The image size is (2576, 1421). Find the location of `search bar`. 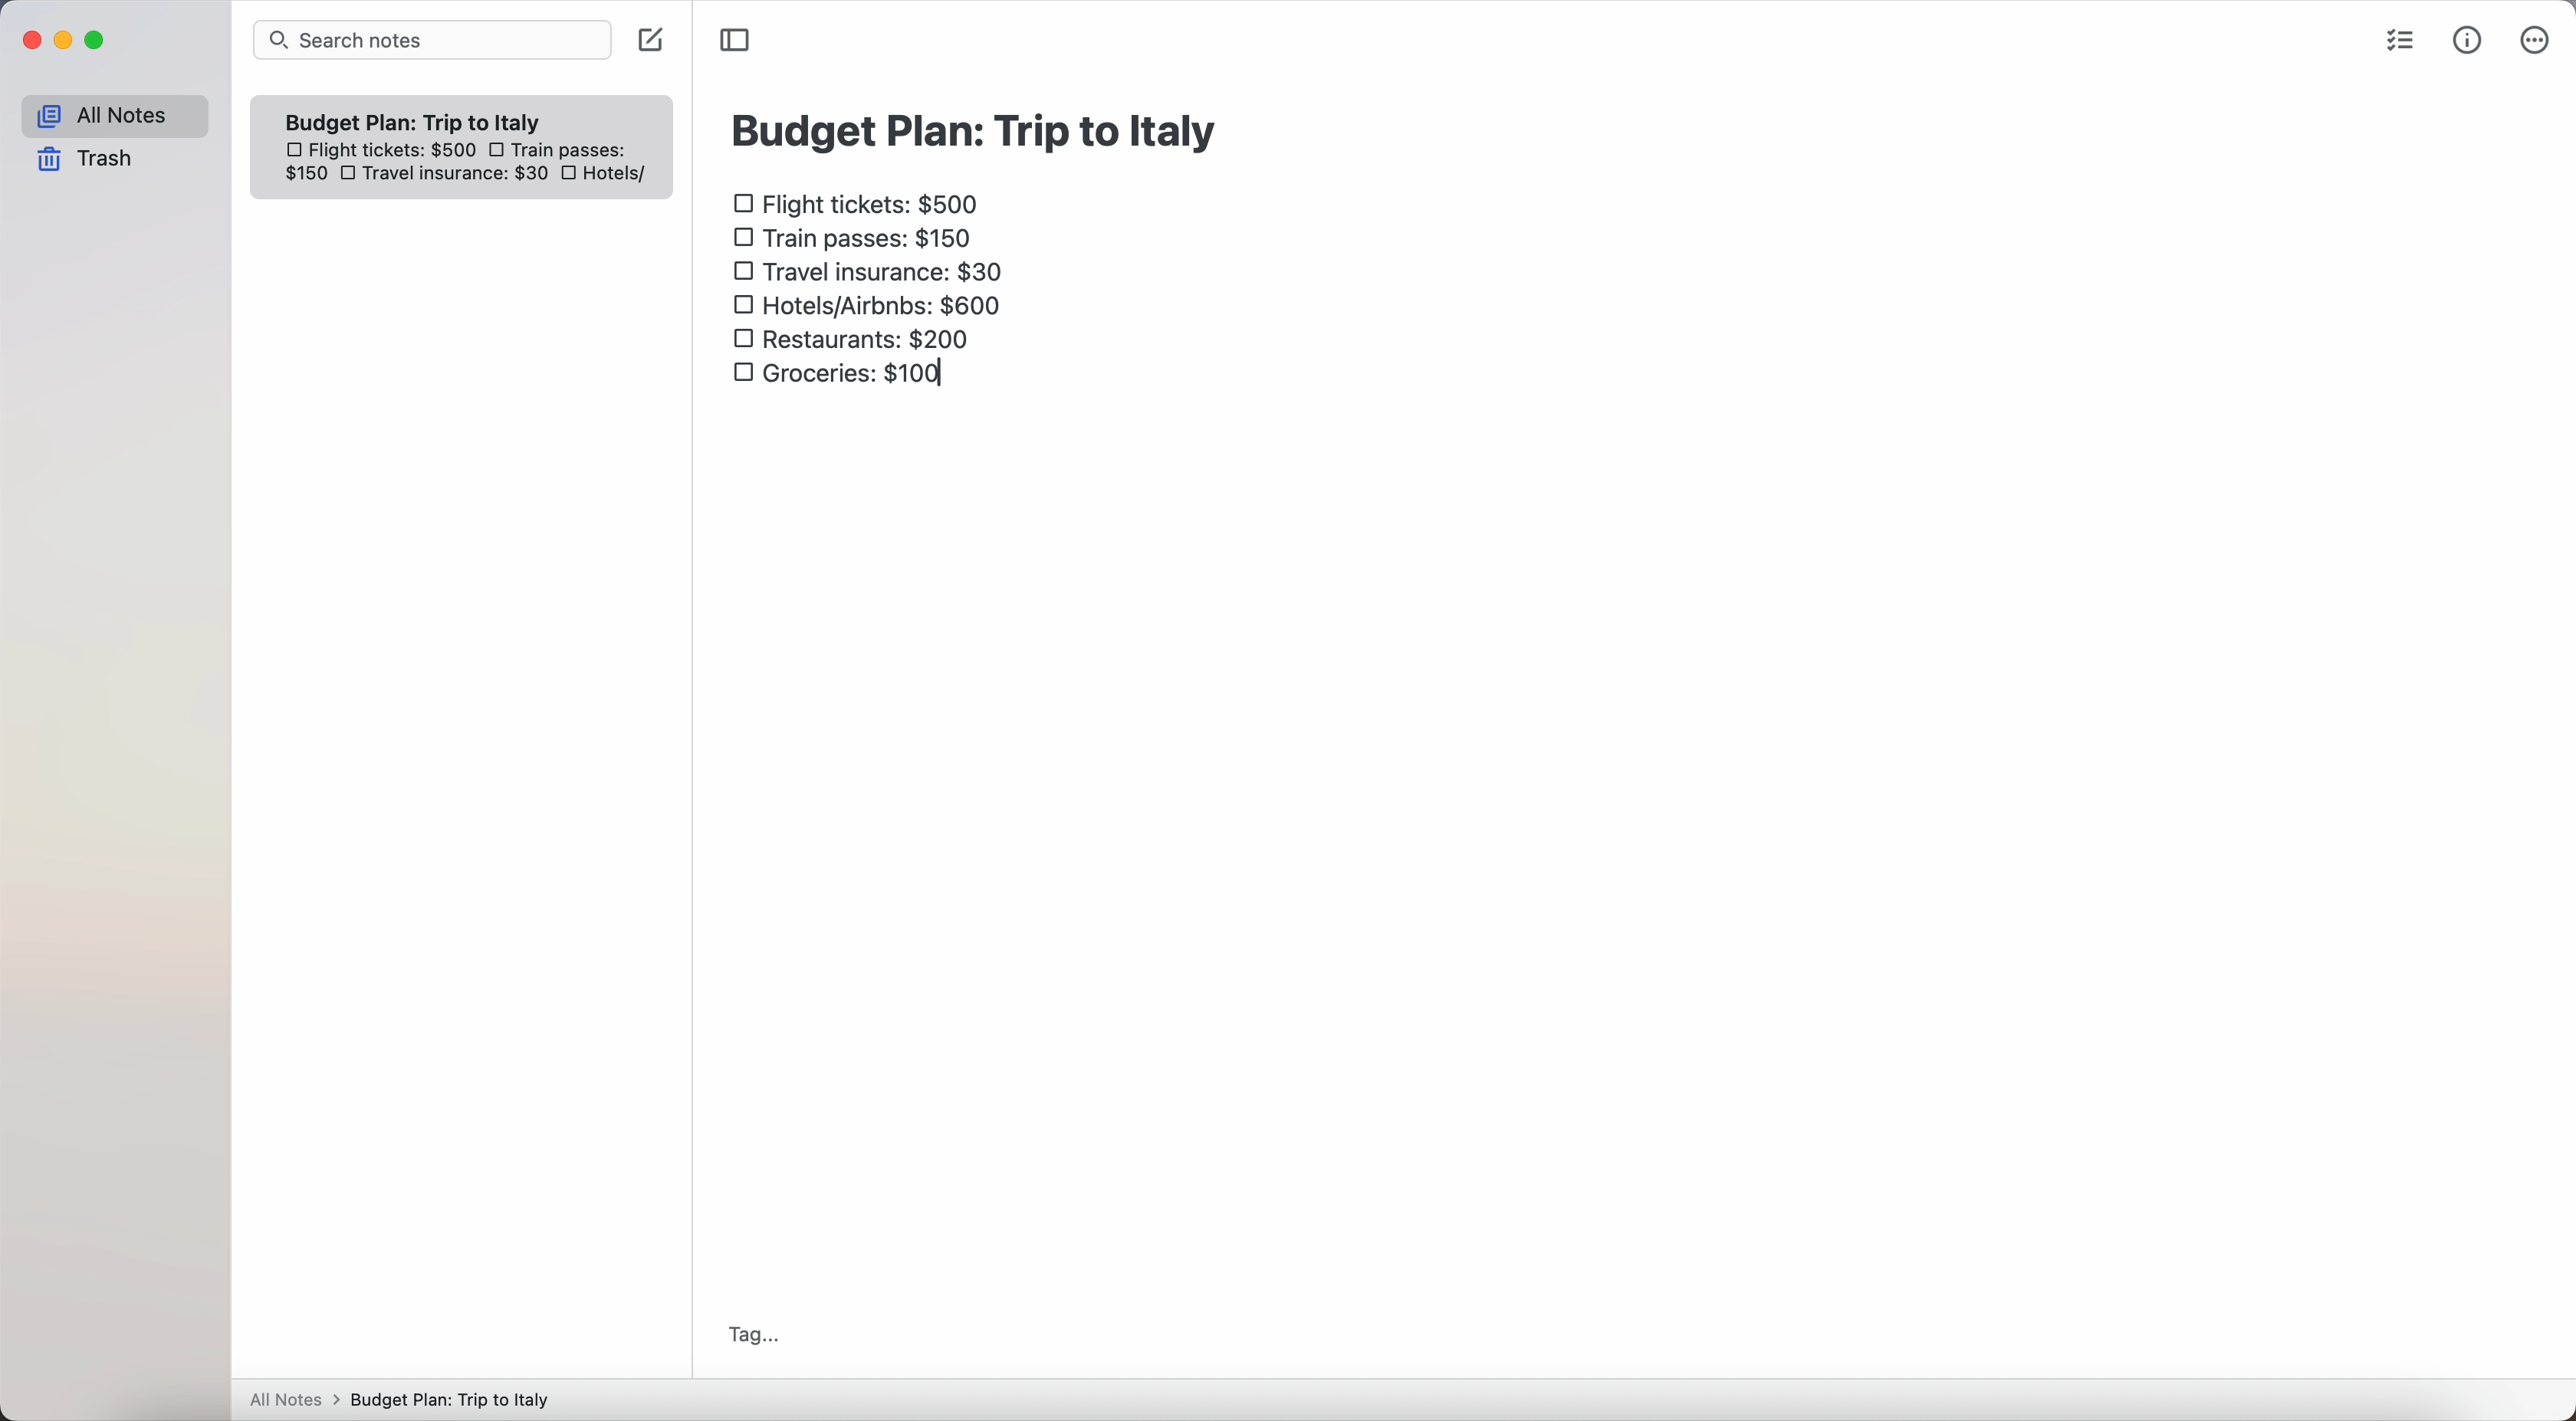

search bar is located at coordinates (432, 40).